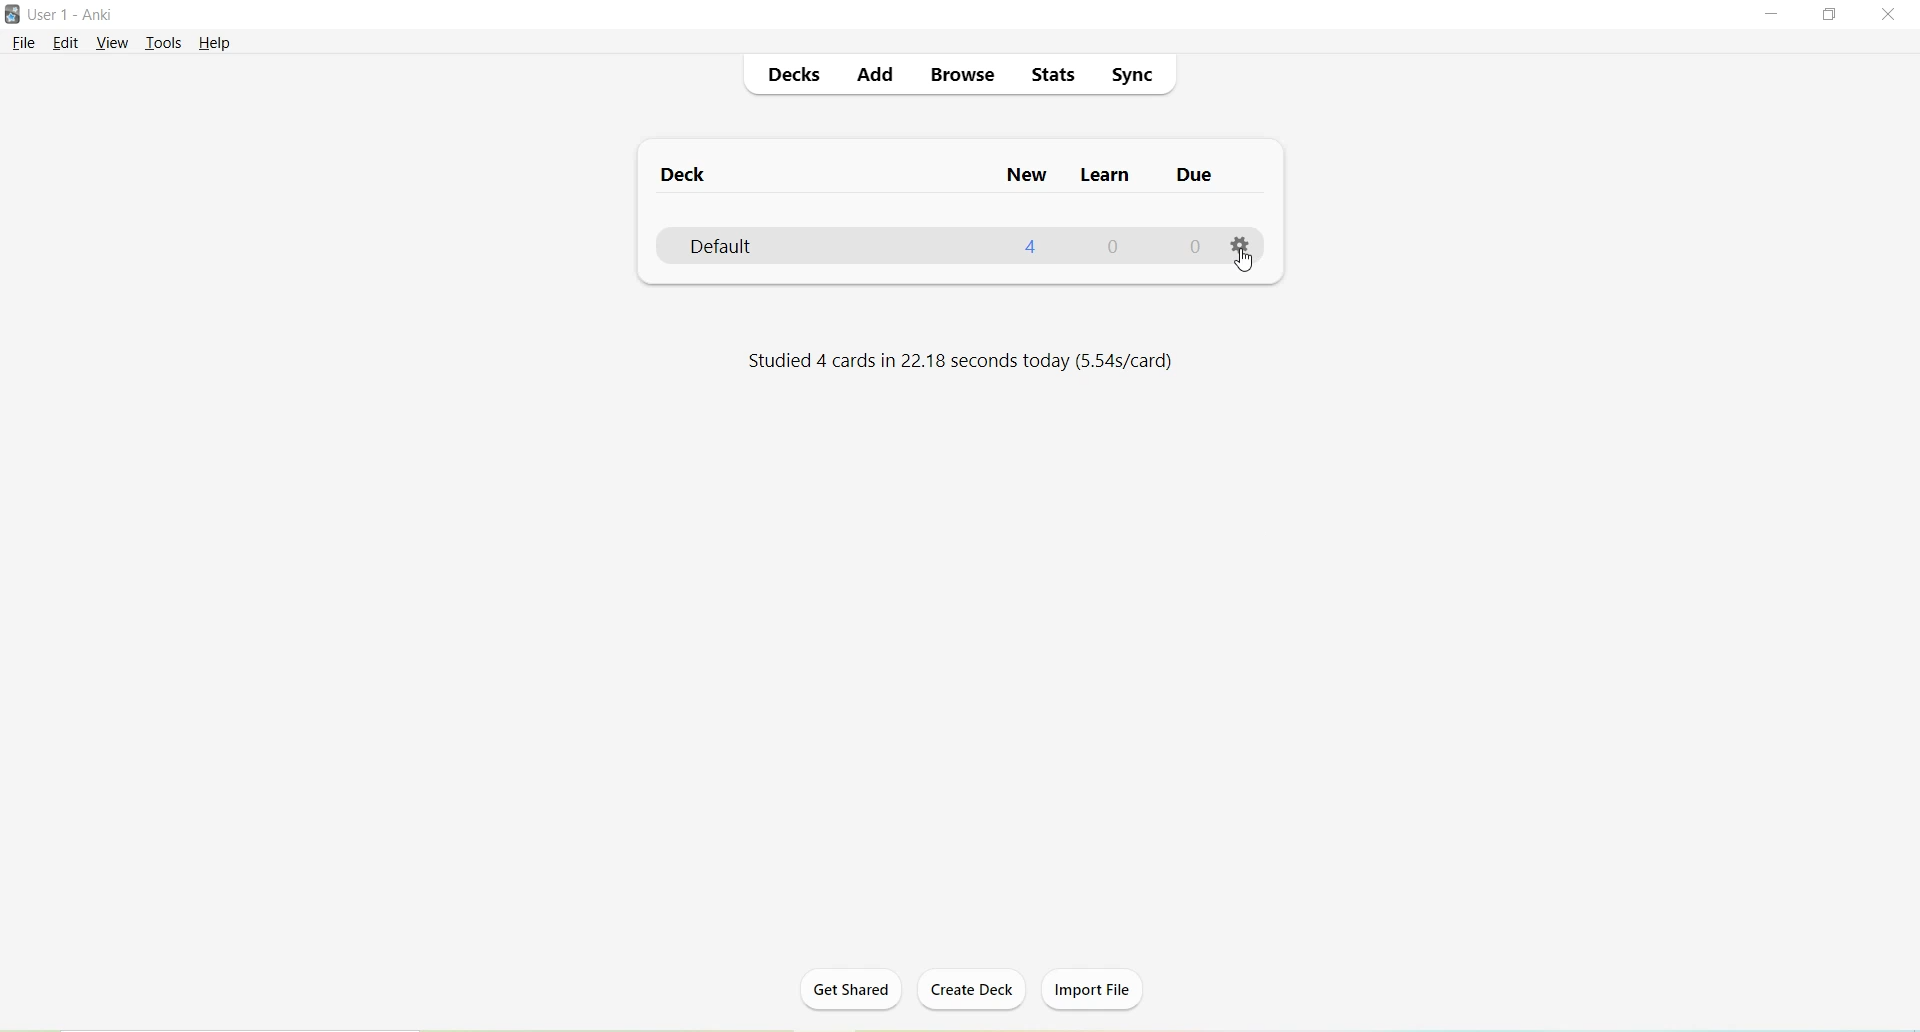 This screenshot has width=1920, height=1032. I want to click on Tools, so click(163, 44).